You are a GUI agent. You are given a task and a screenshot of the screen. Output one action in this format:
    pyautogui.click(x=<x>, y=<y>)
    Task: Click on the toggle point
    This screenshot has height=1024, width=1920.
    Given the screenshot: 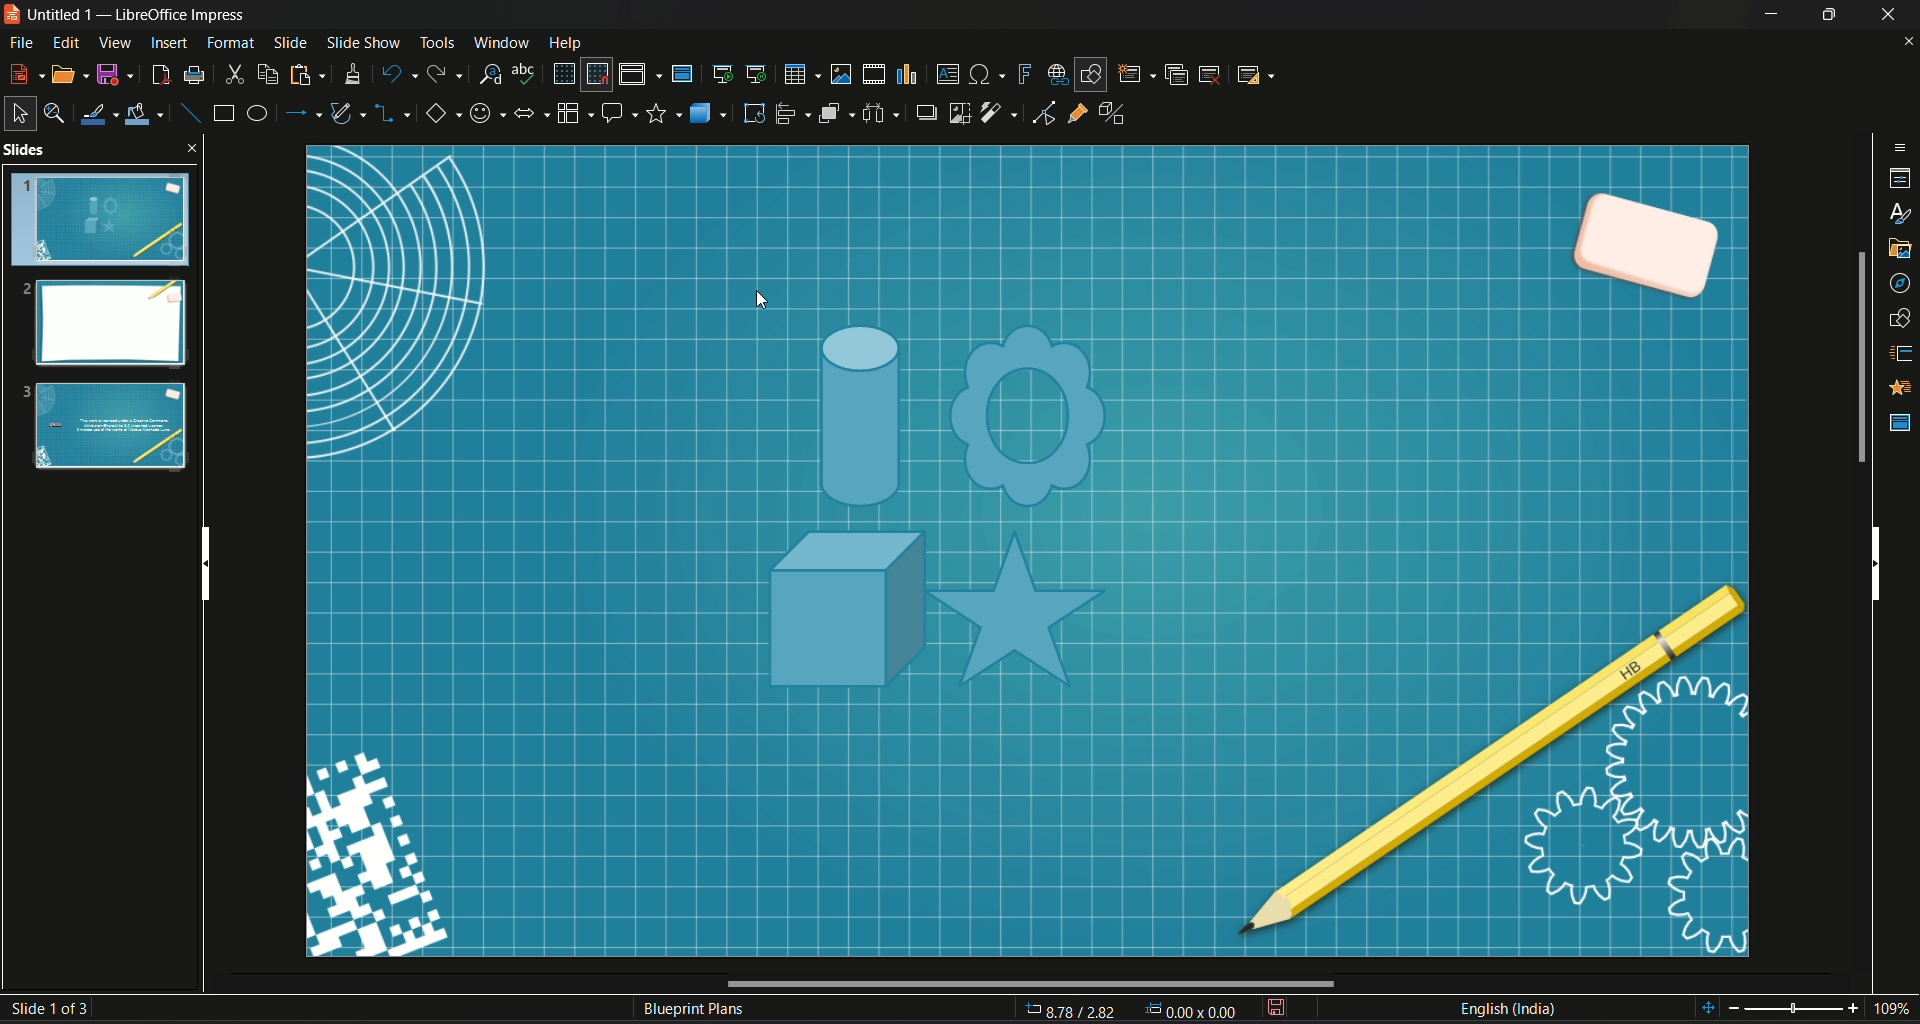 What is the action you would take?
    pyautogui.click(x=1041, y=115)
    